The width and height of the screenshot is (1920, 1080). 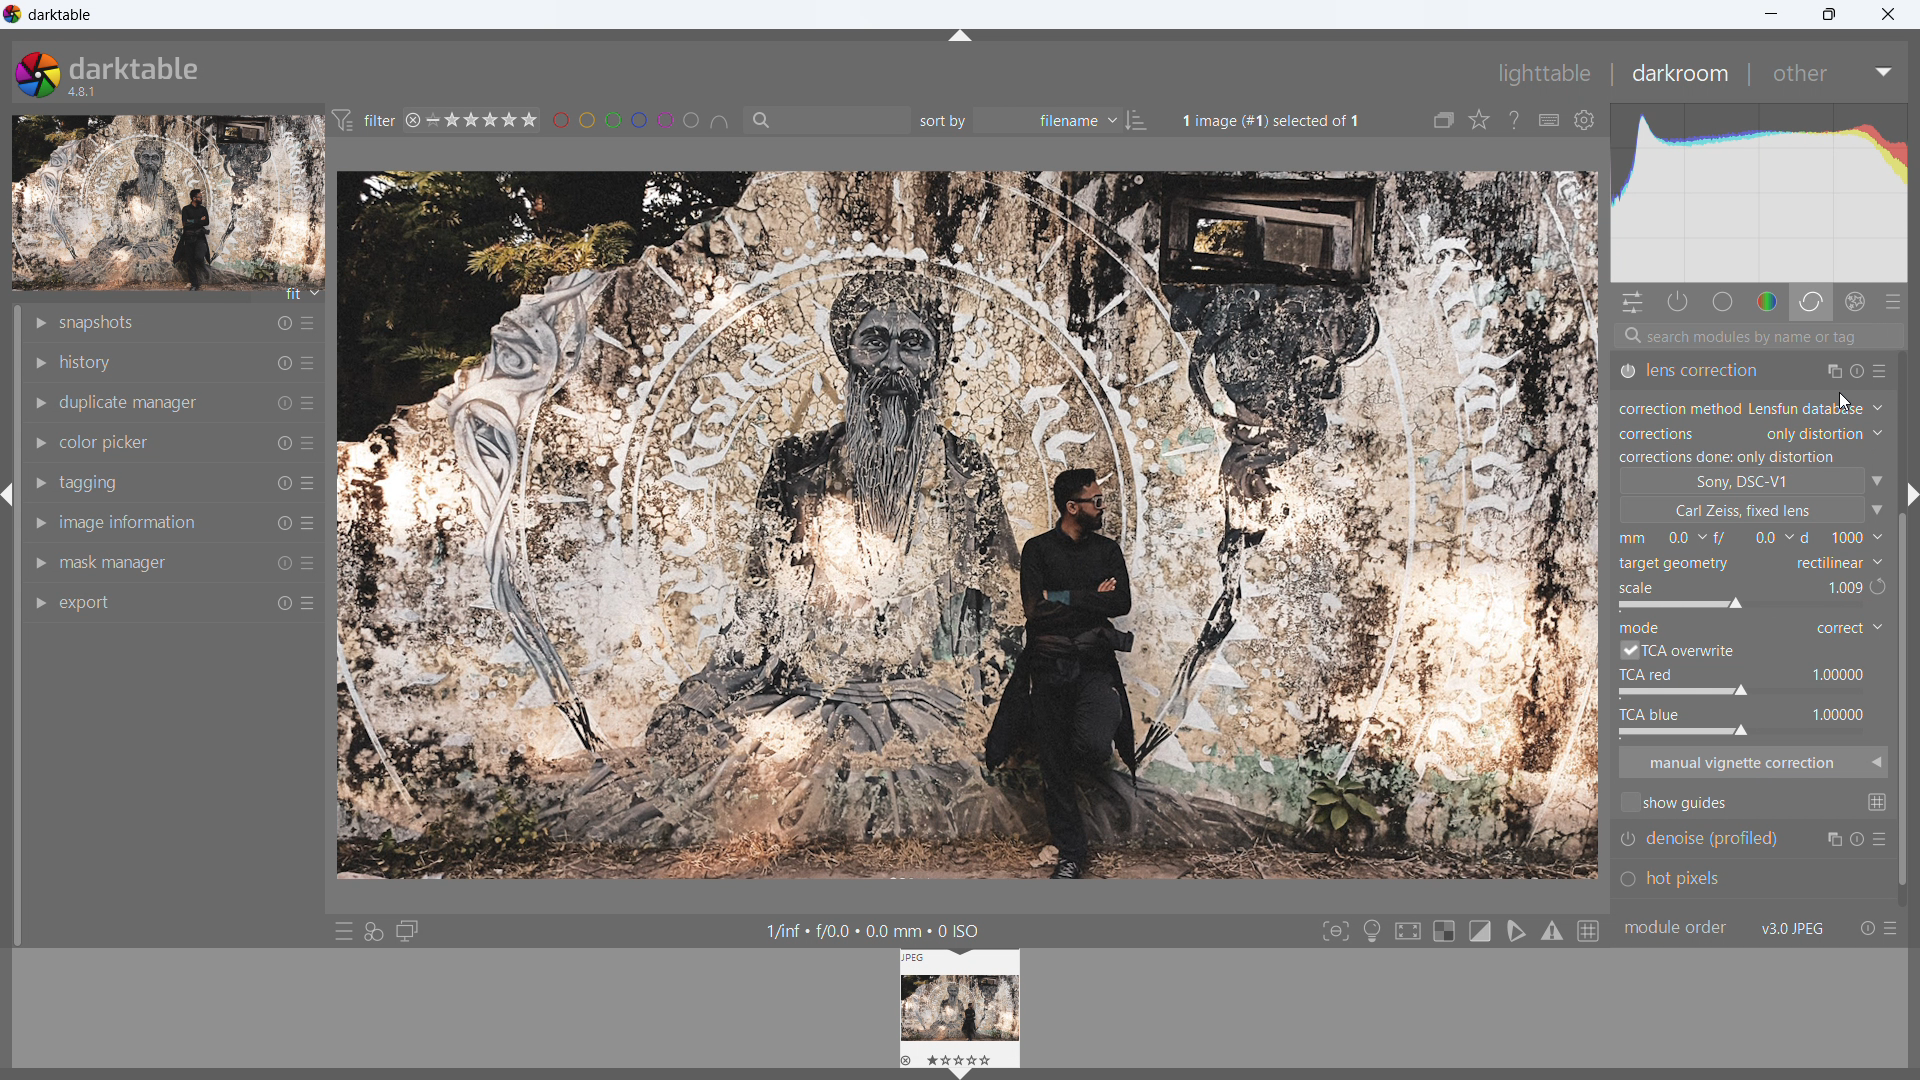 I want to click on toggle guidelines, so click(x=1589, y=931).